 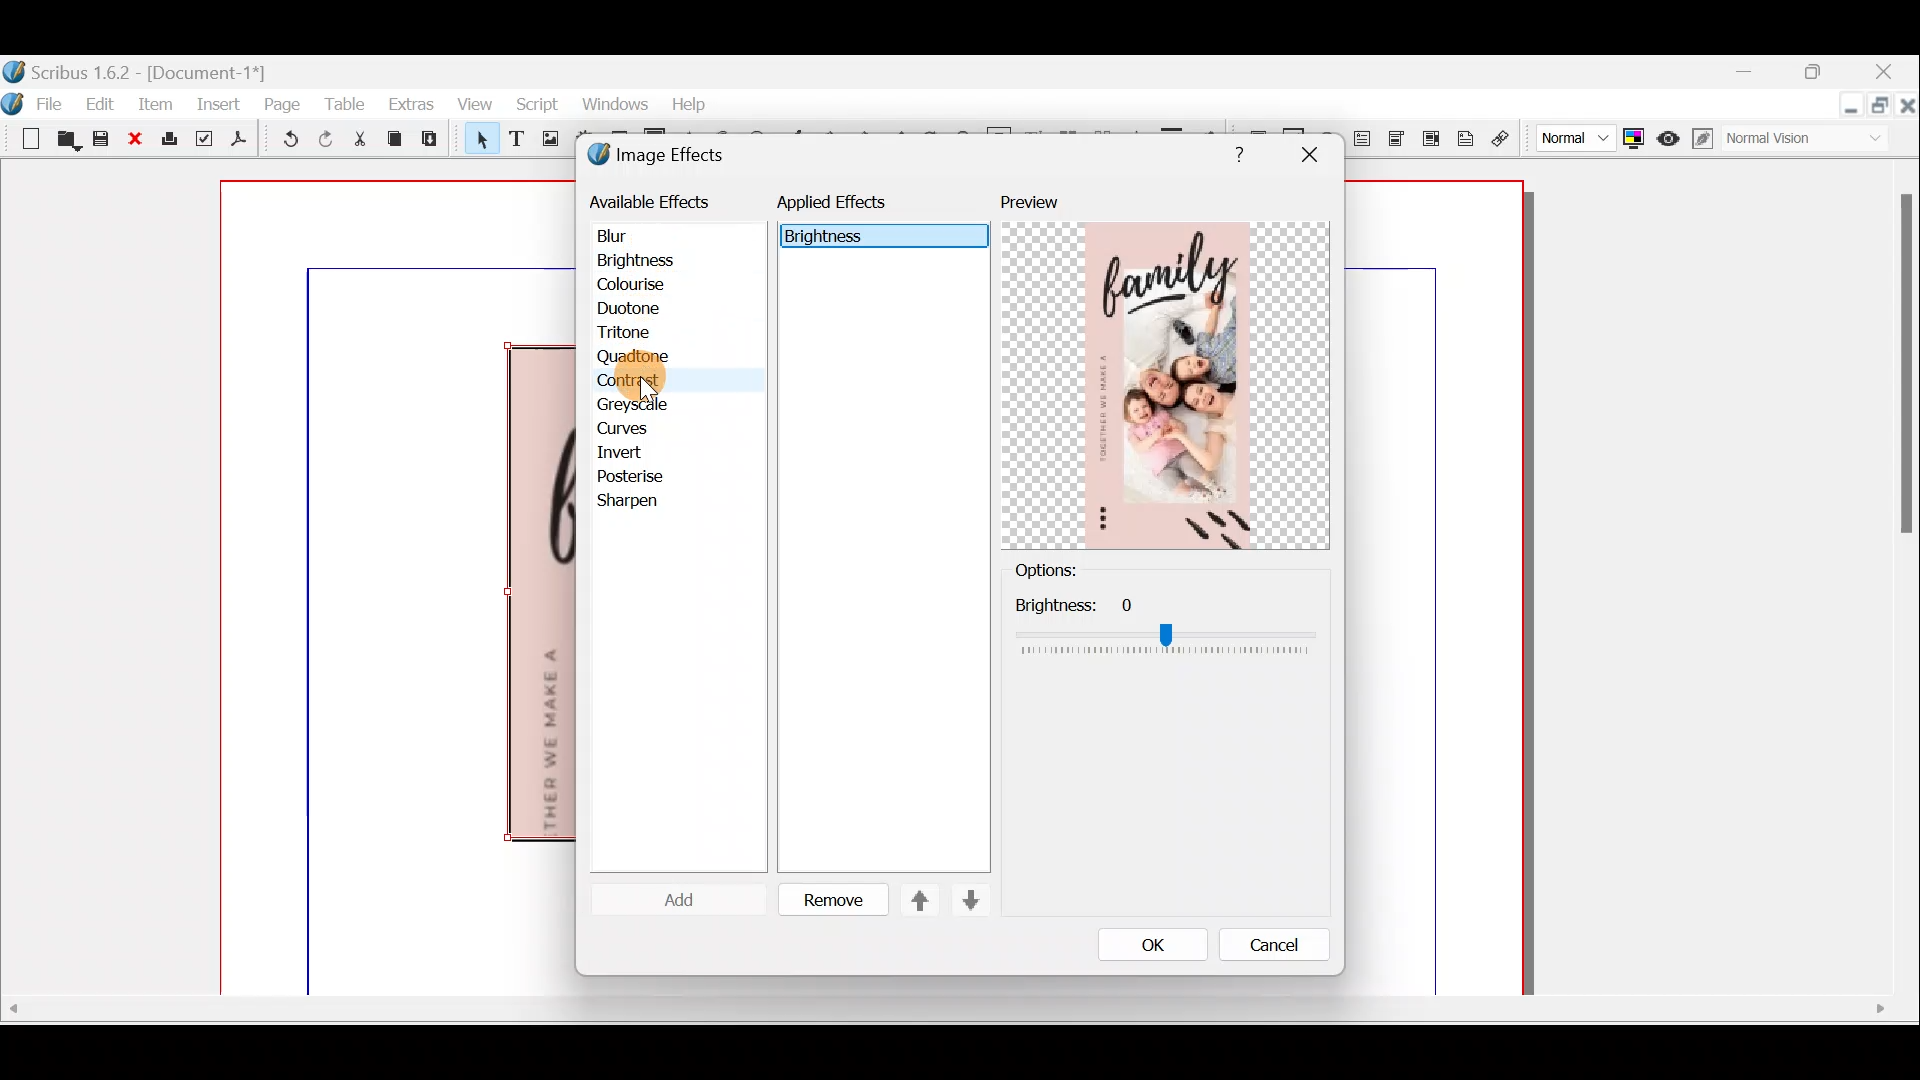 I want to click on Cancel, so click(x=1261, y=949).